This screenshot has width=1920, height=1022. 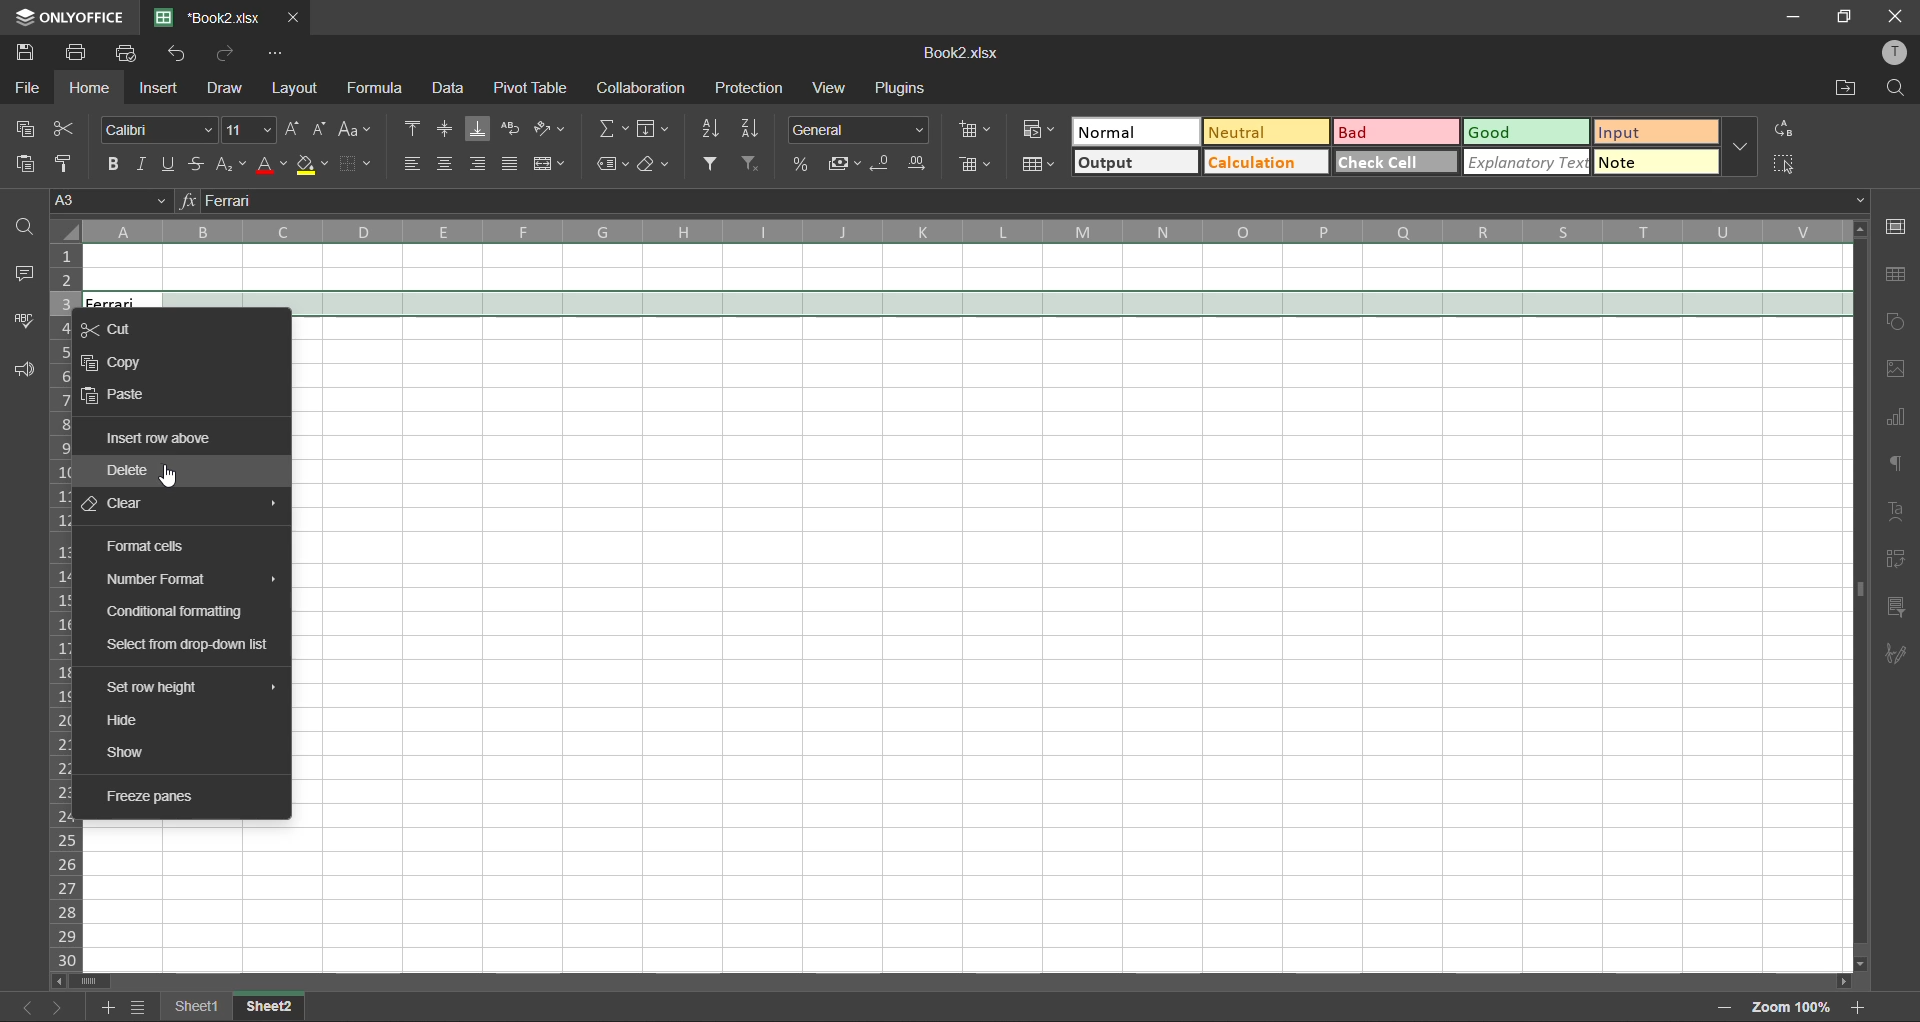 What do you see at coordinates (919, 164) in the screenshot?
I see `increase decimal` at bounding box center [919, 164].